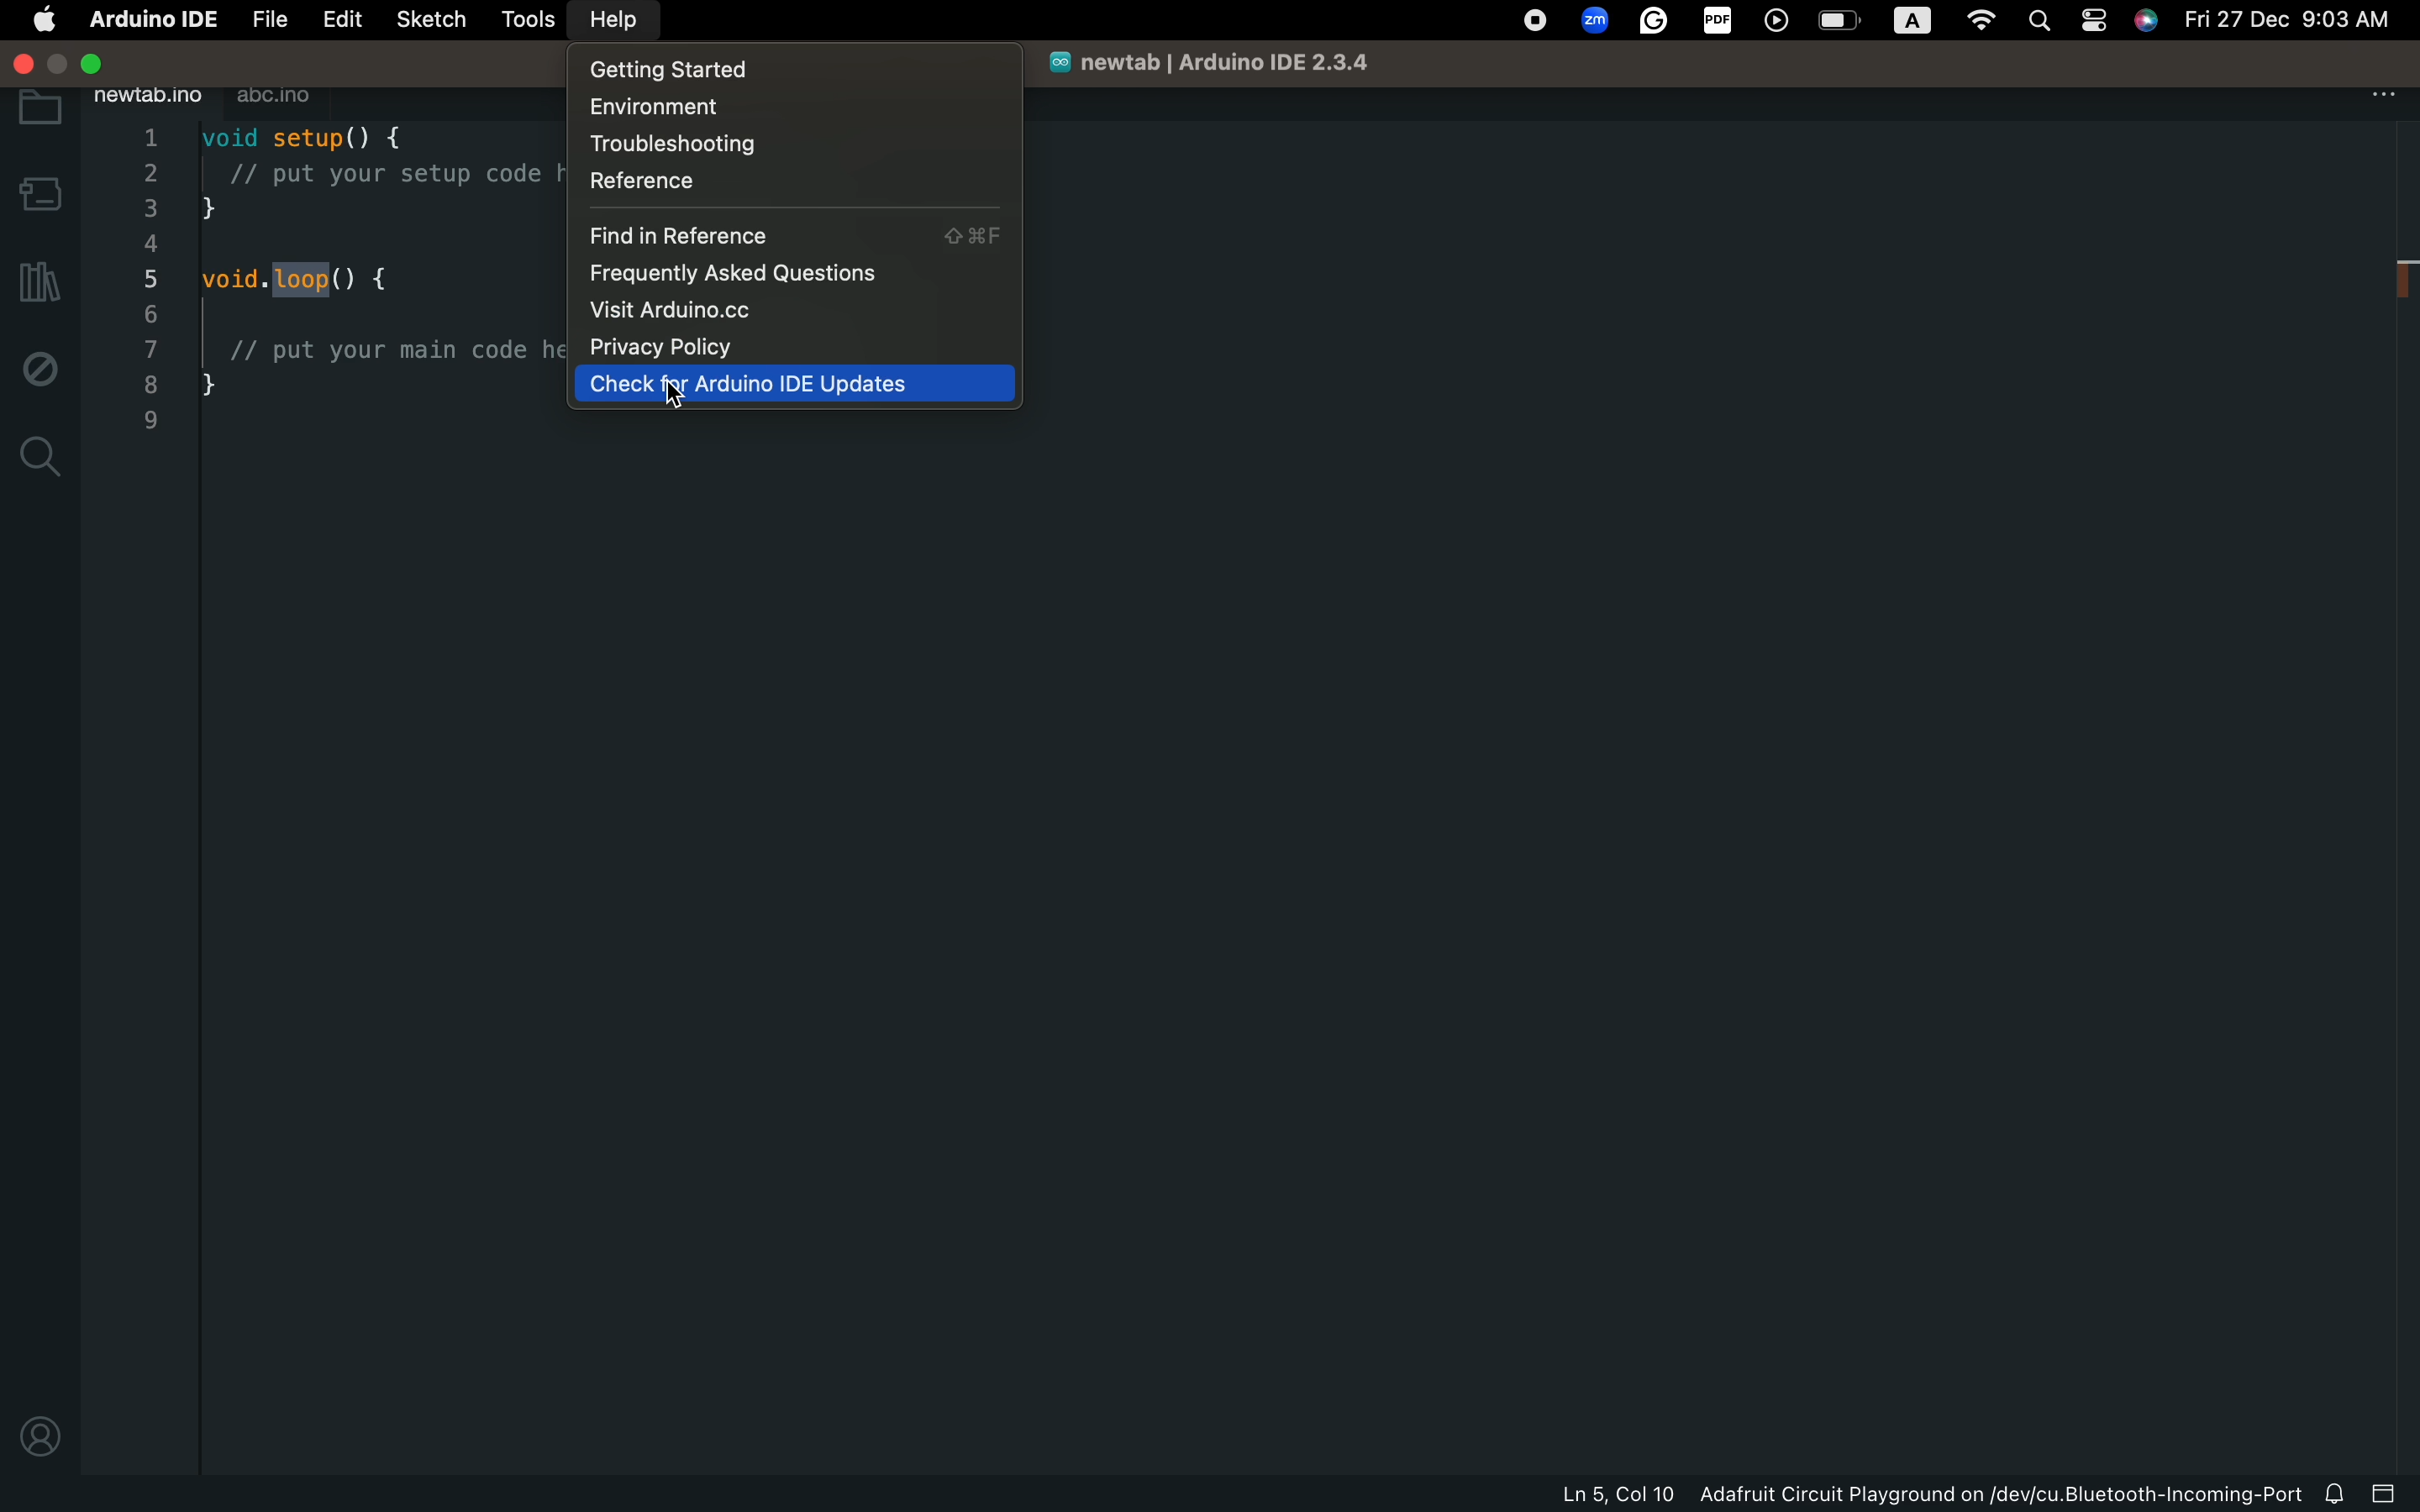 Image resolution: width=2420 pixels, height=1512 pixels. What do you see at coordinates (759, 144) in the screenshot?
I see `troubleshooting` at bounding box center [759, 144].